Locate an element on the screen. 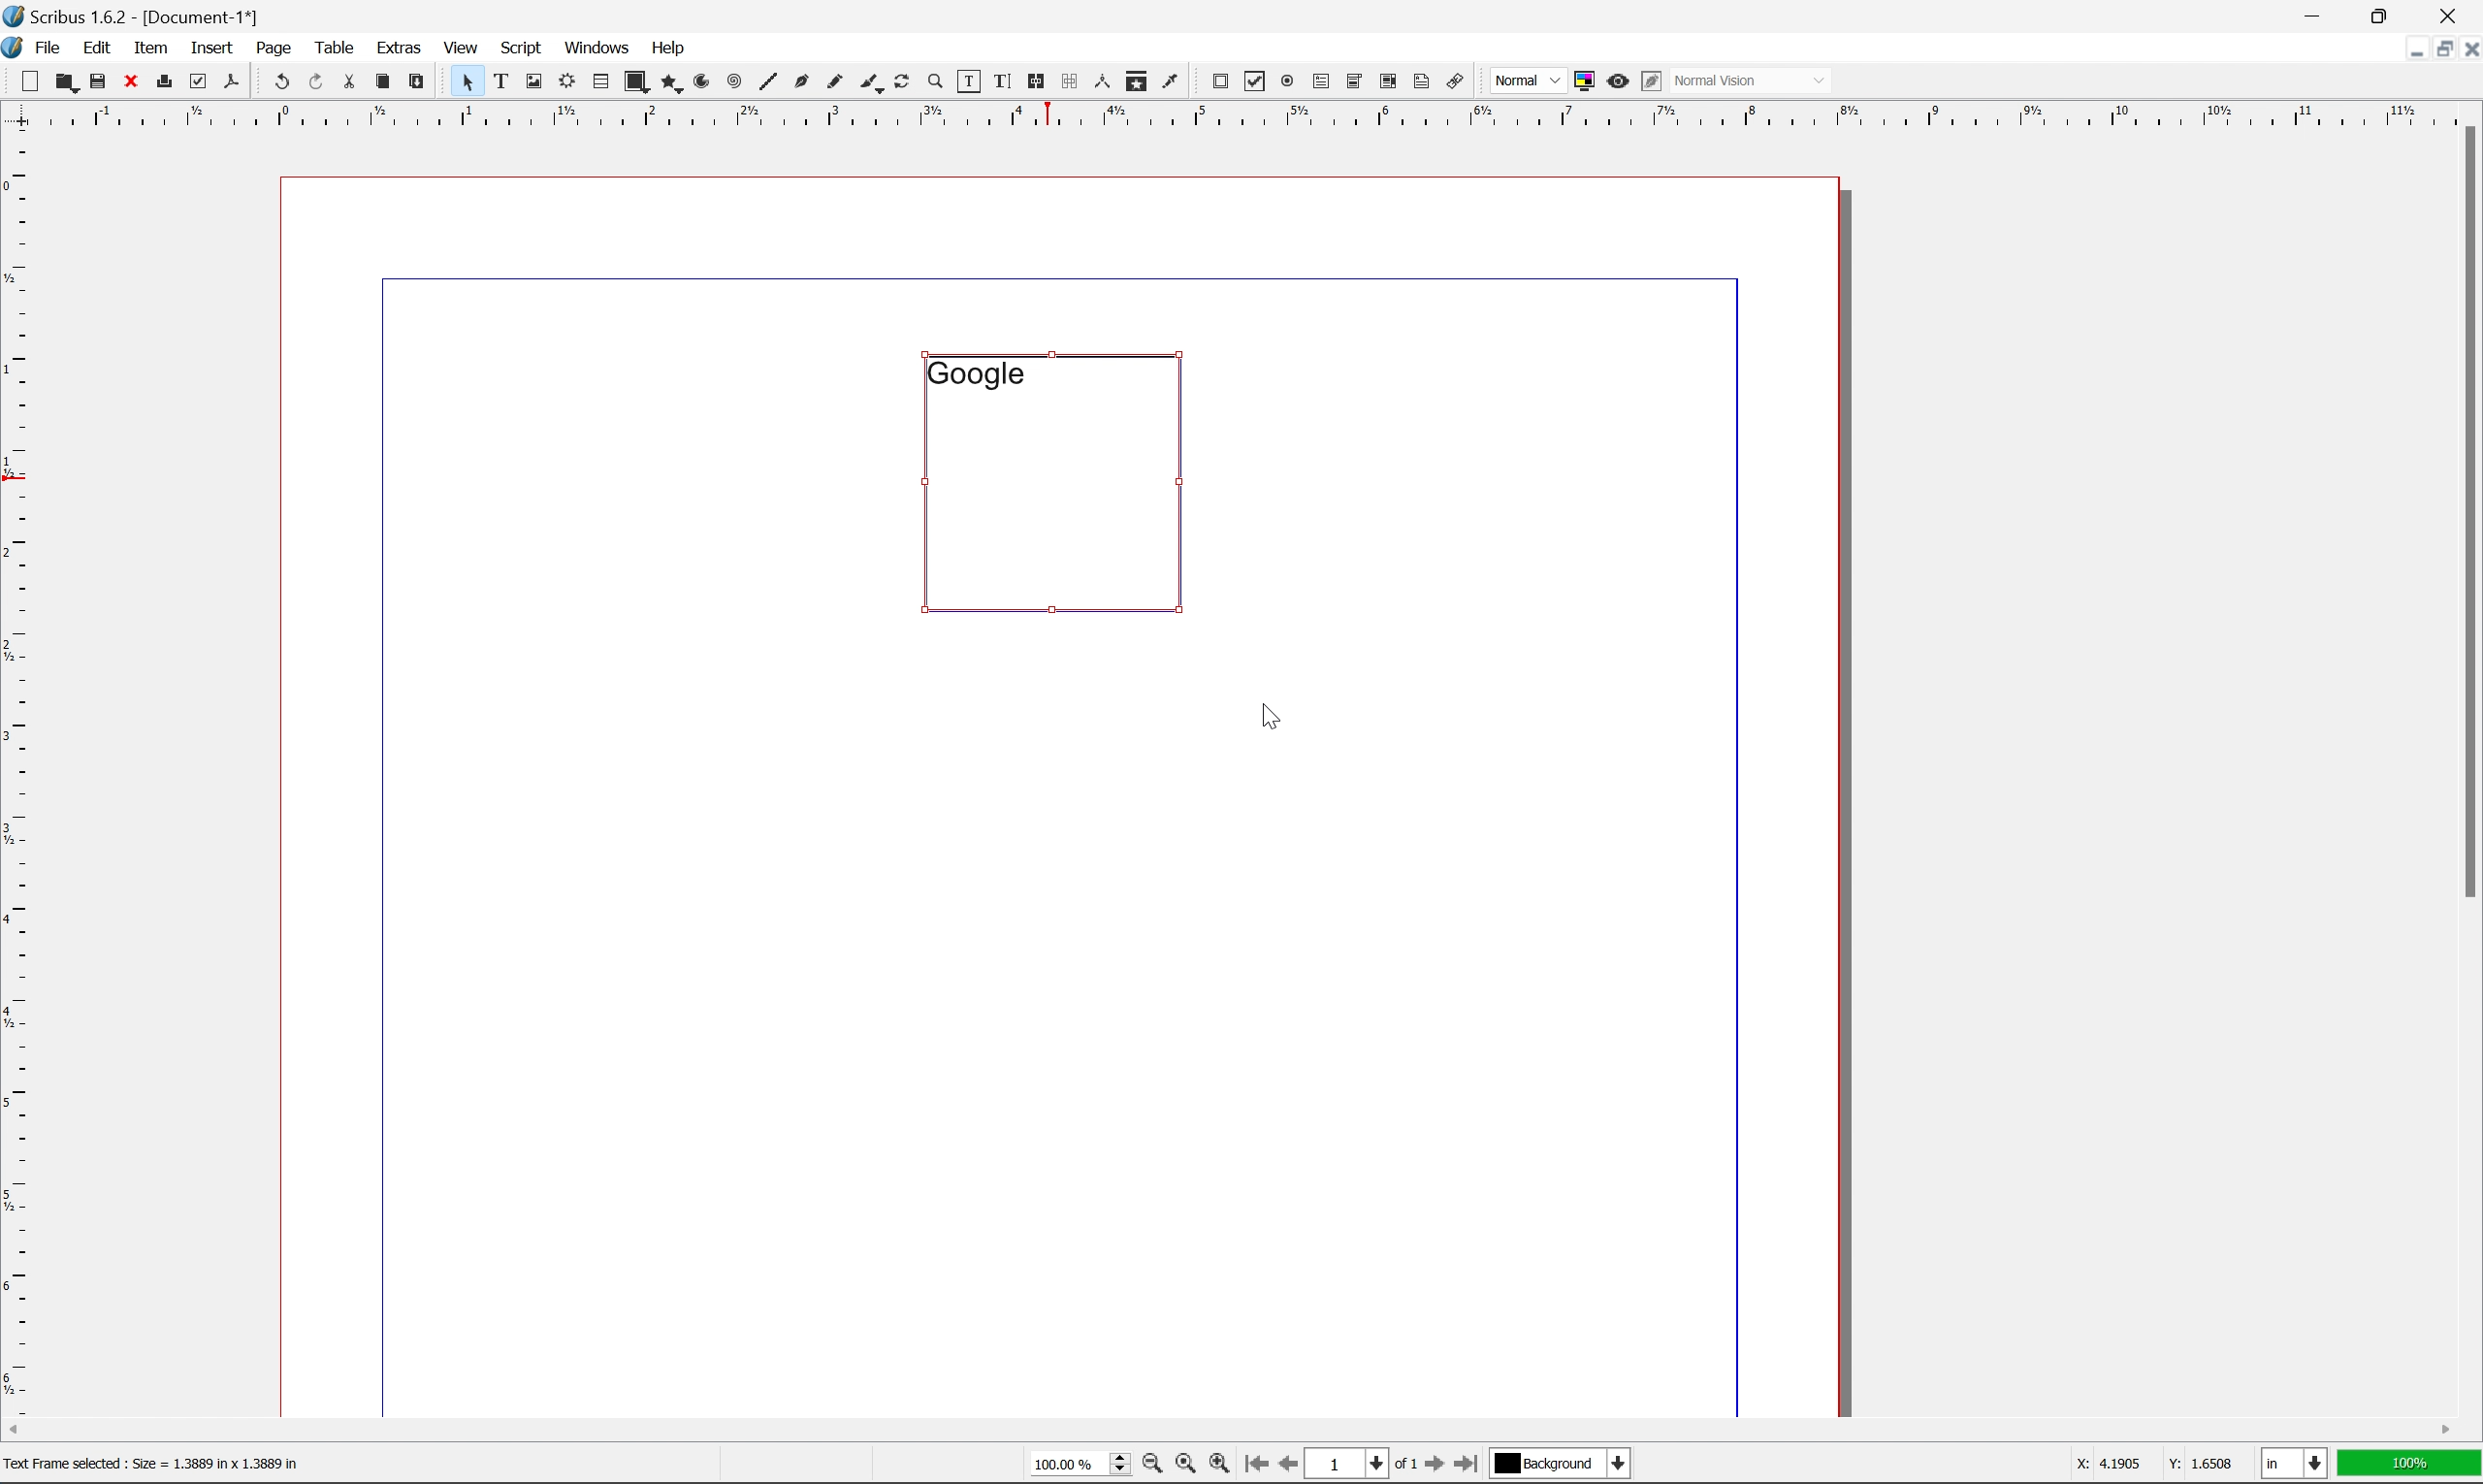  zoom in or zoom out is located at coordinates (937, 83).